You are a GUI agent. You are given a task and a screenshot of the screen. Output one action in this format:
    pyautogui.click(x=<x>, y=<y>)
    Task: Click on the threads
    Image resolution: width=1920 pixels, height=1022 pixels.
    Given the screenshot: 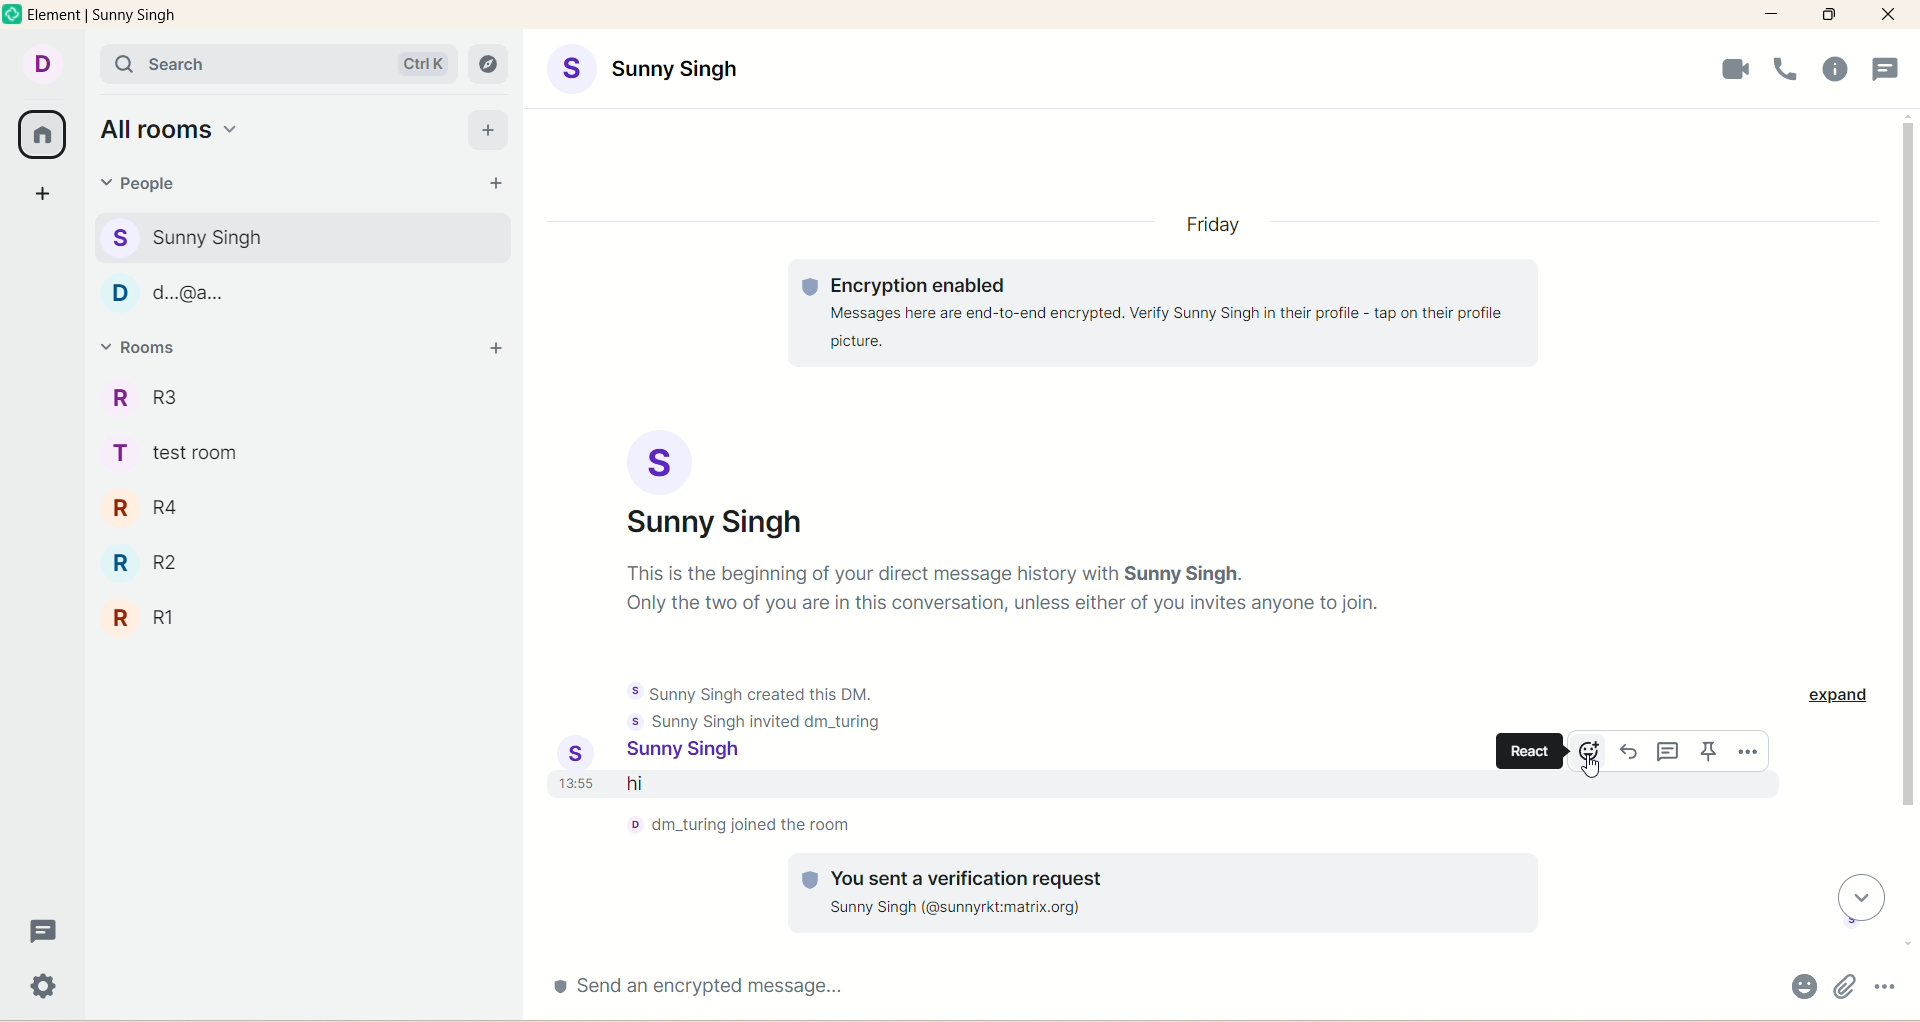 What is the action you would take?
    pyautogui.click(x=1886, y=69)
    